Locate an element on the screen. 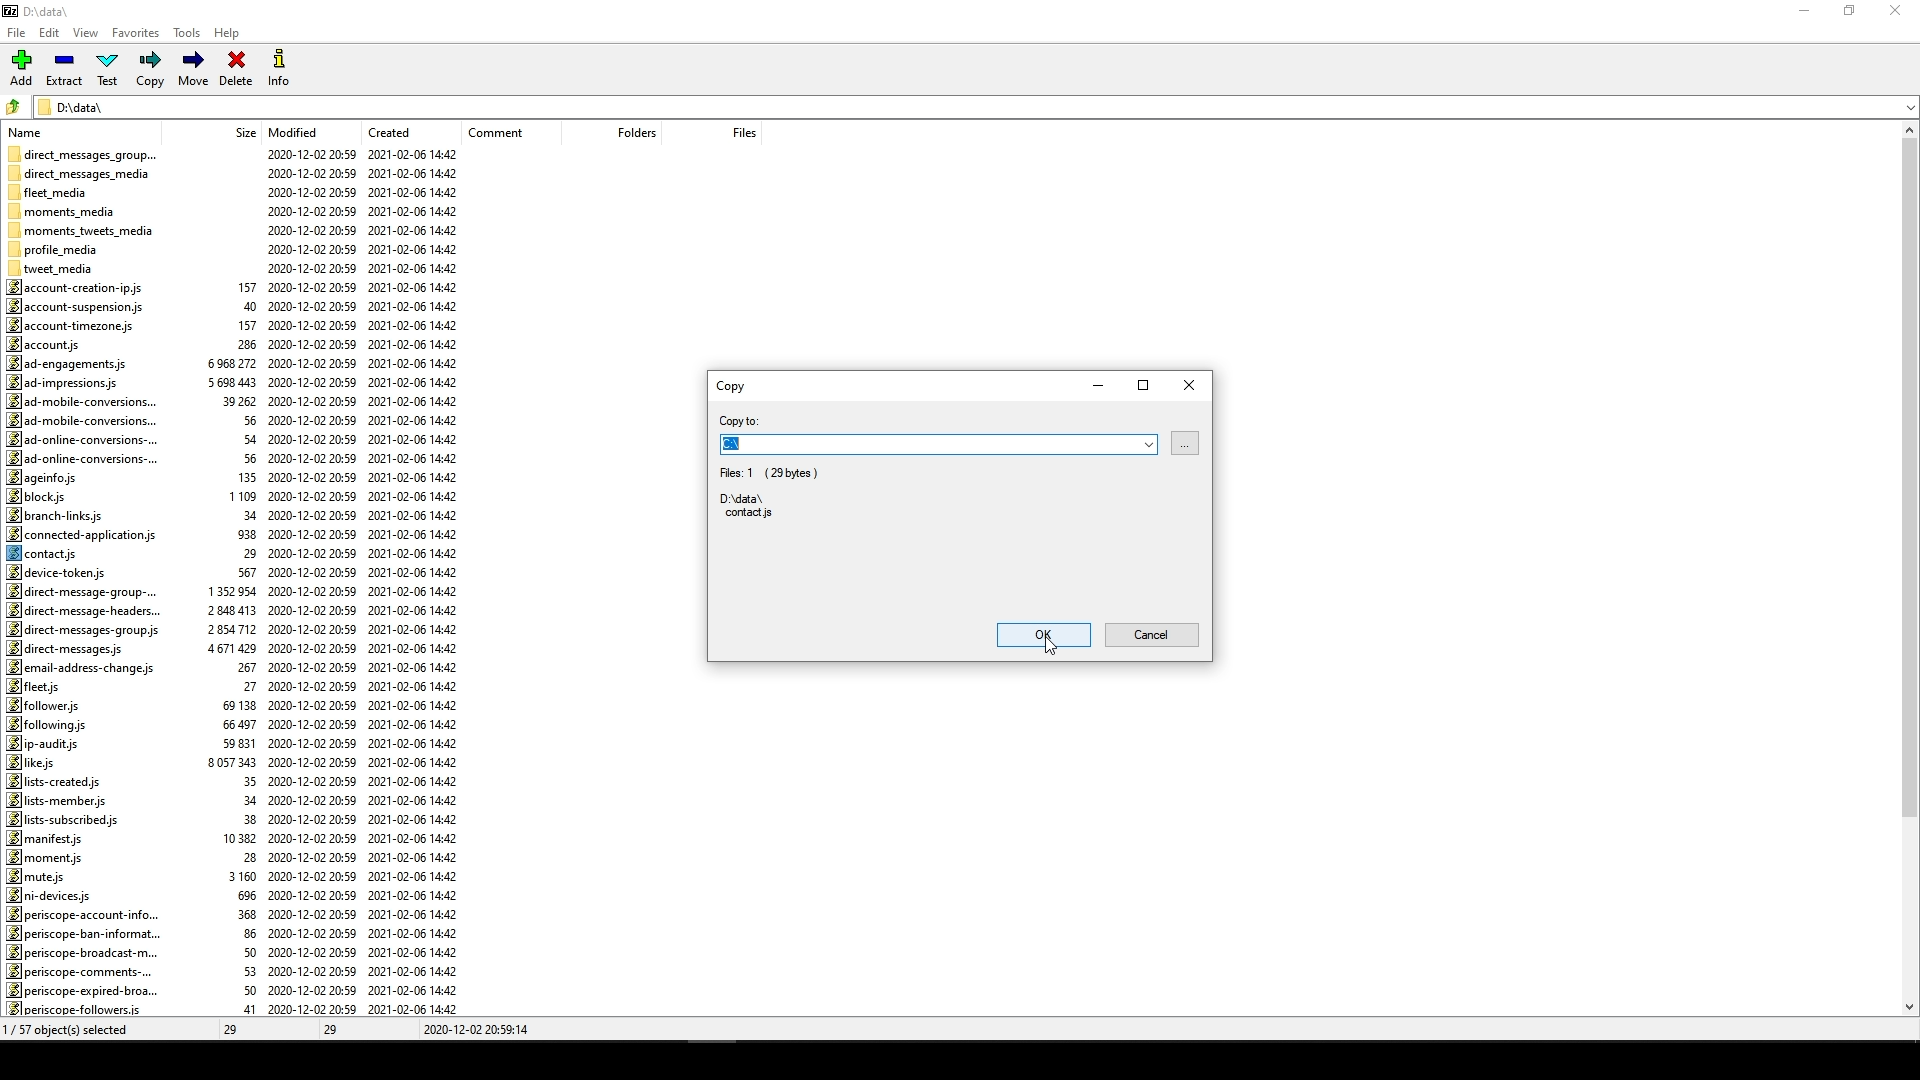 This screenshot has width=1920, height=1080. ad-engagements.js is located at coordinates (65, 363).